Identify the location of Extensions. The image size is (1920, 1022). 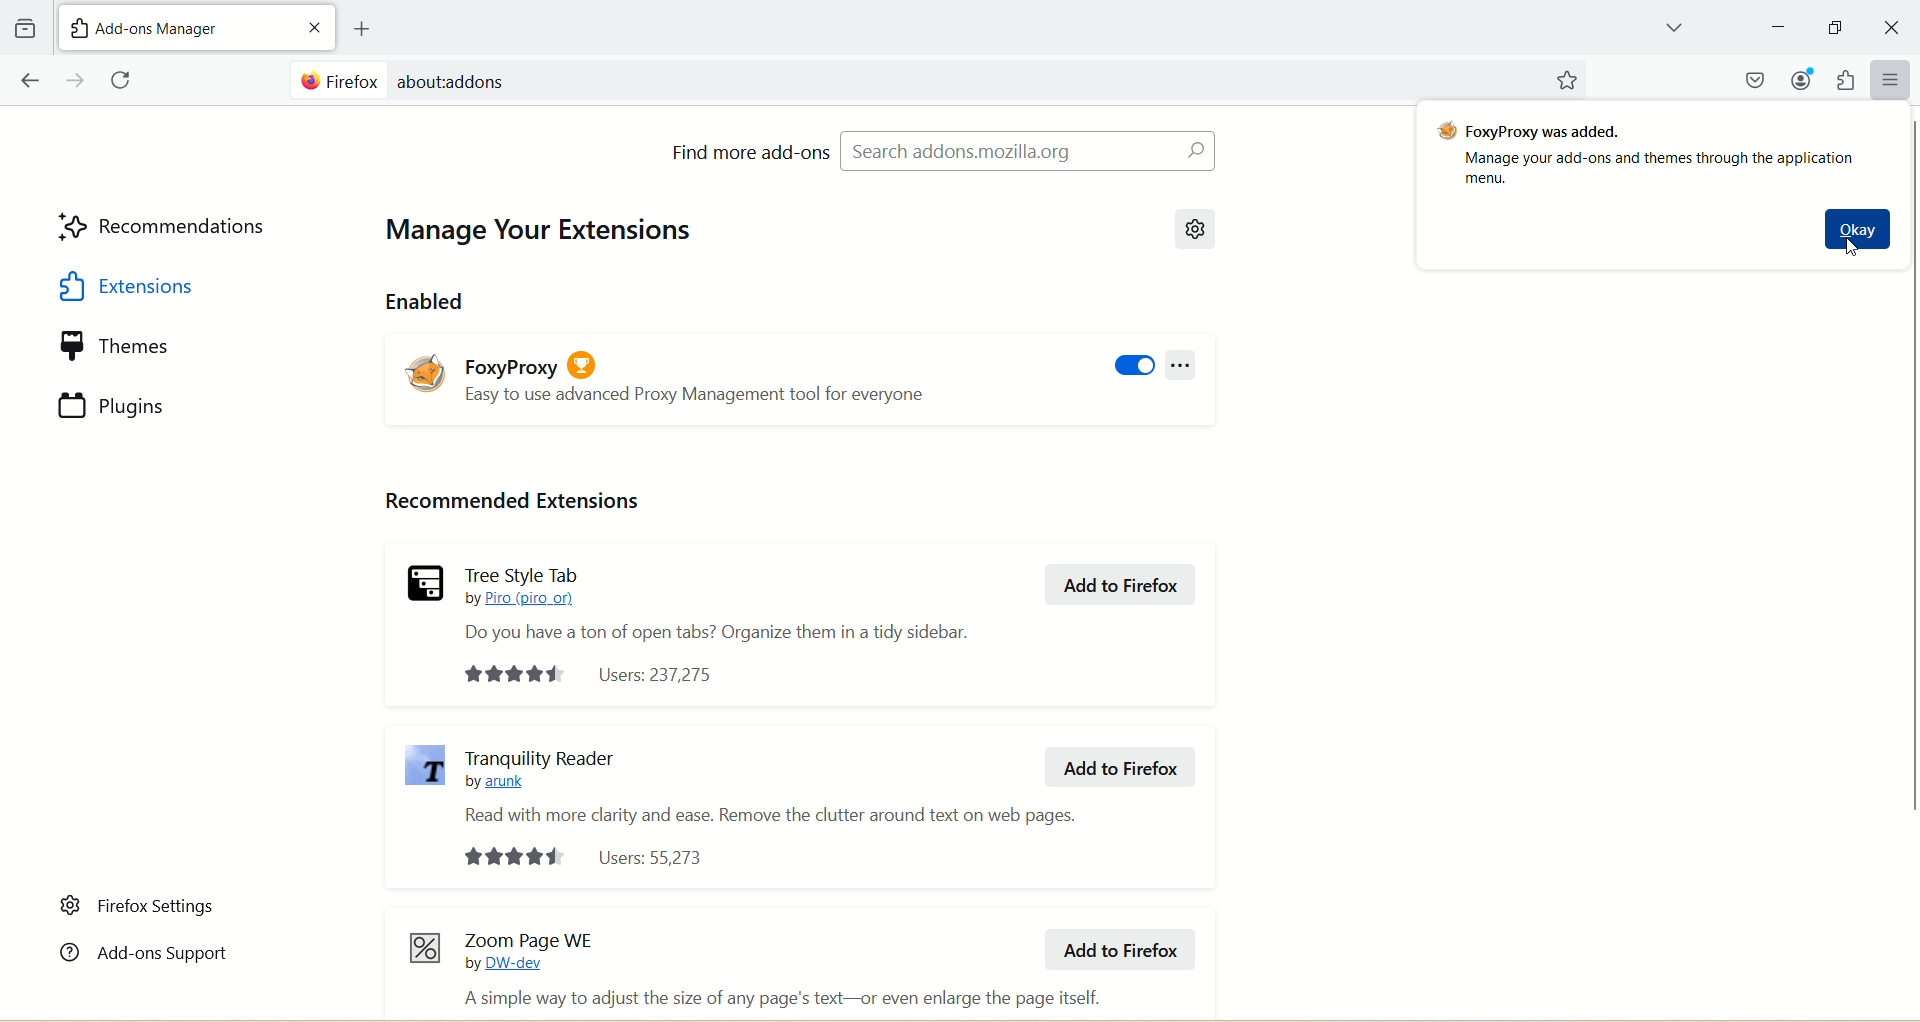
(168, 286).